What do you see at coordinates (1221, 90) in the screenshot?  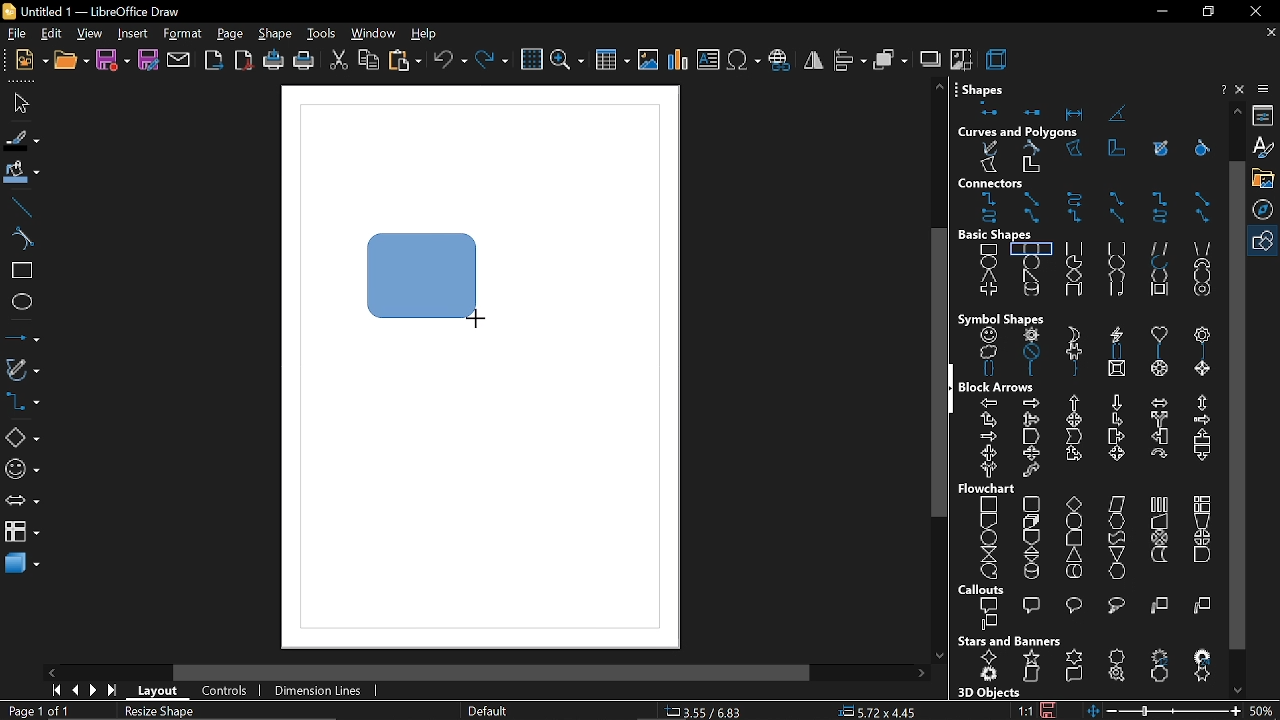 I see `help` at bounding box center [1221, 90].